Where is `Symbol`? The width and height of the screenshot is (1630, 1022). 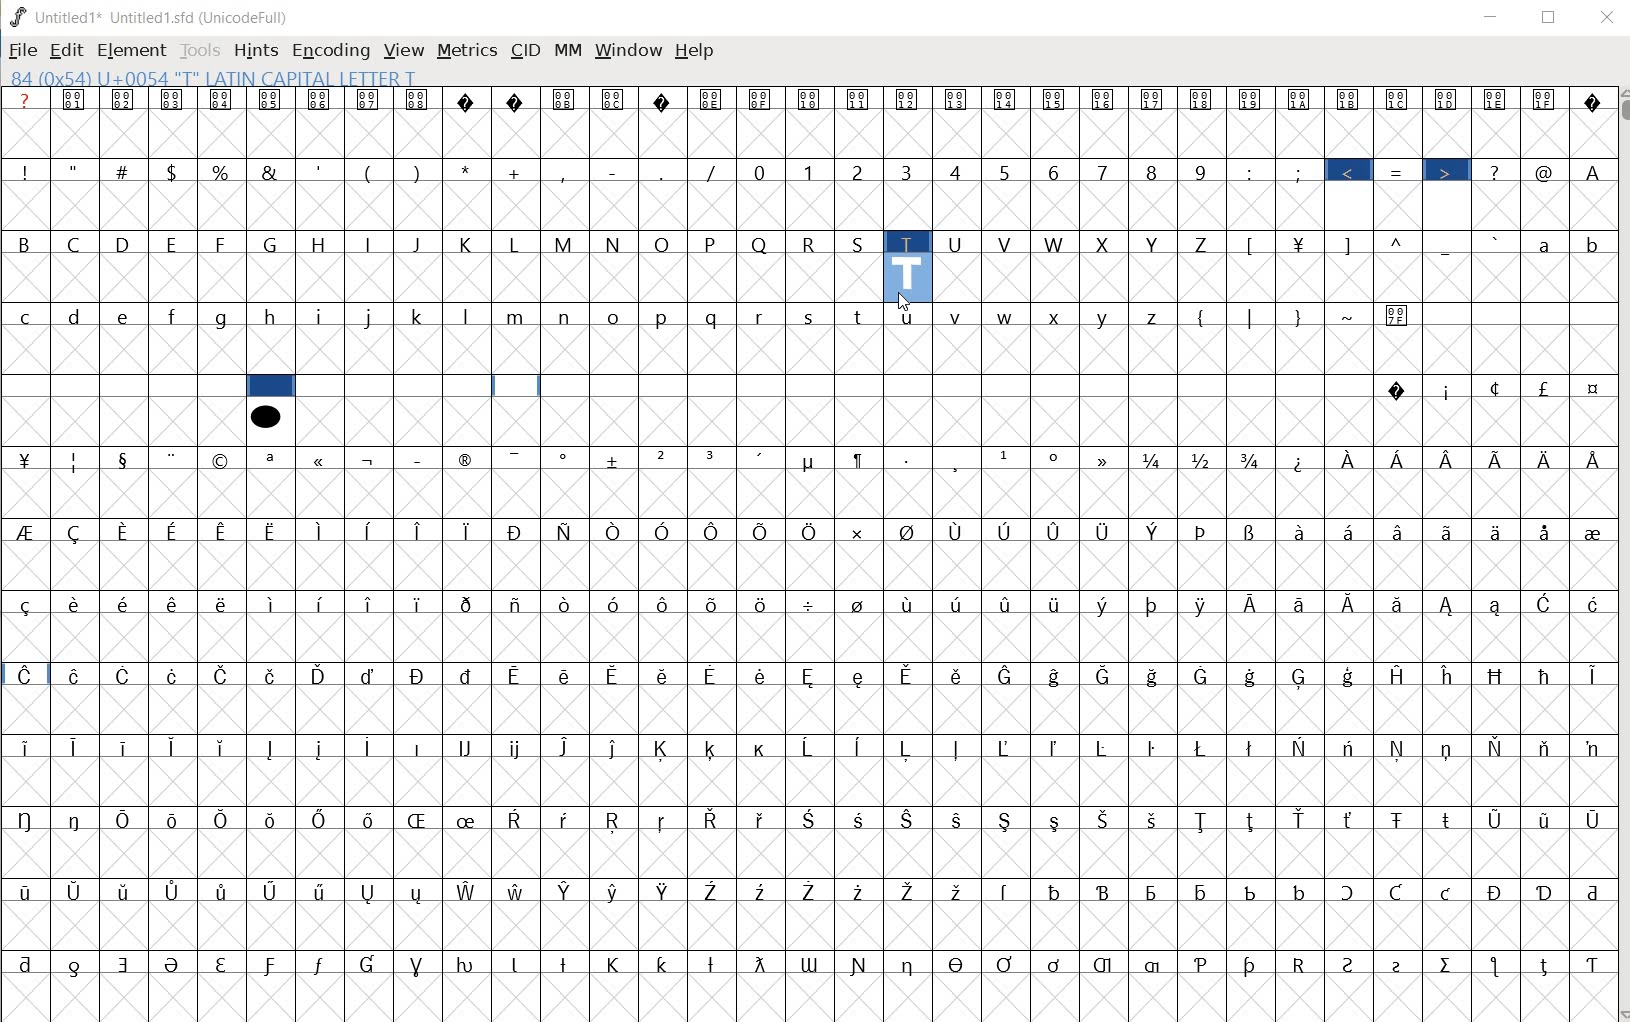 Symbol is located at coordinates (810, 531).